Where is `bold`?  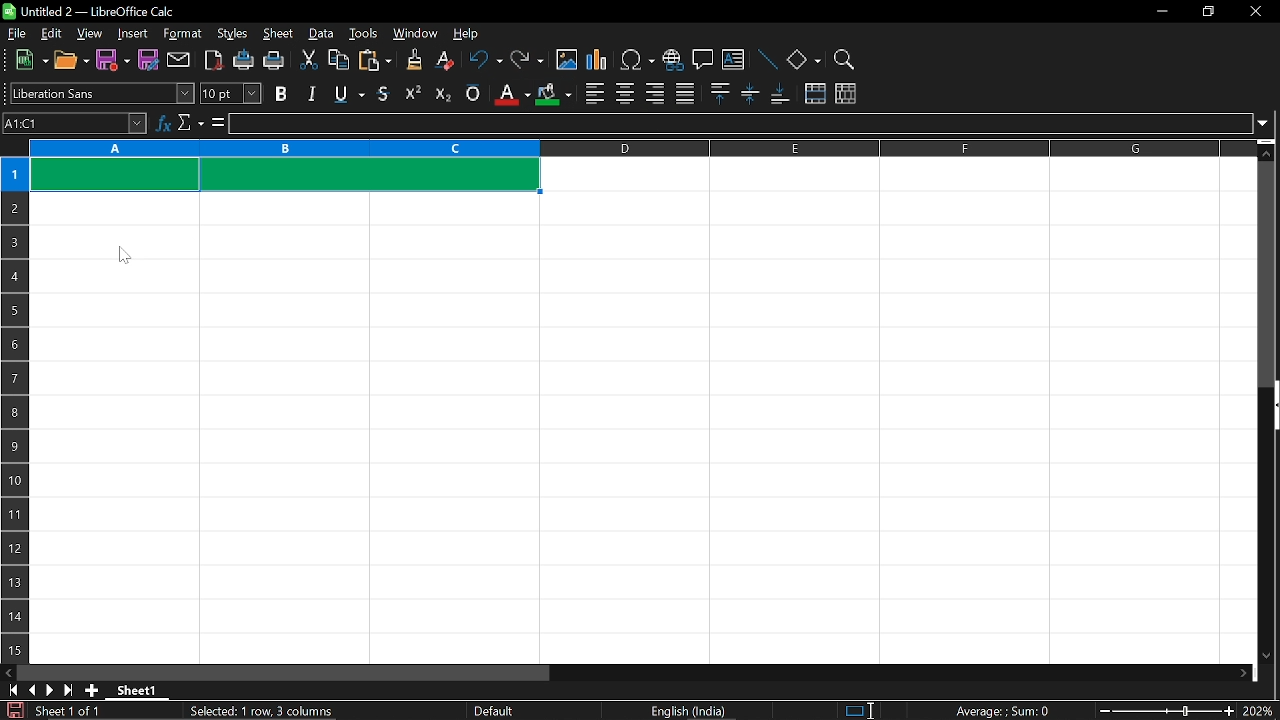 bold is located at coordinates (281, 94).